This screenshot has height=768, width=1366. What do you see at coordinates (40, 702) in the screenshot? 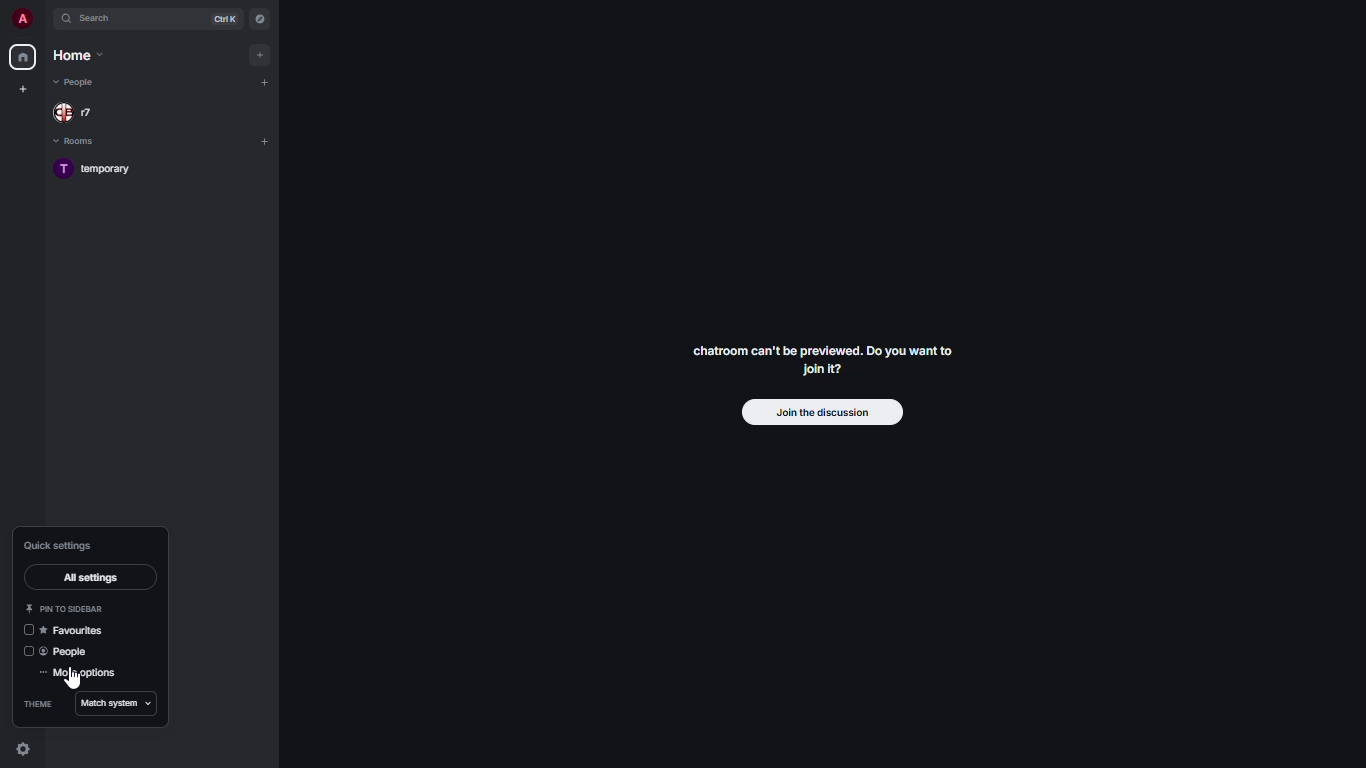
I see `theme` at bounding box center [40, 702].